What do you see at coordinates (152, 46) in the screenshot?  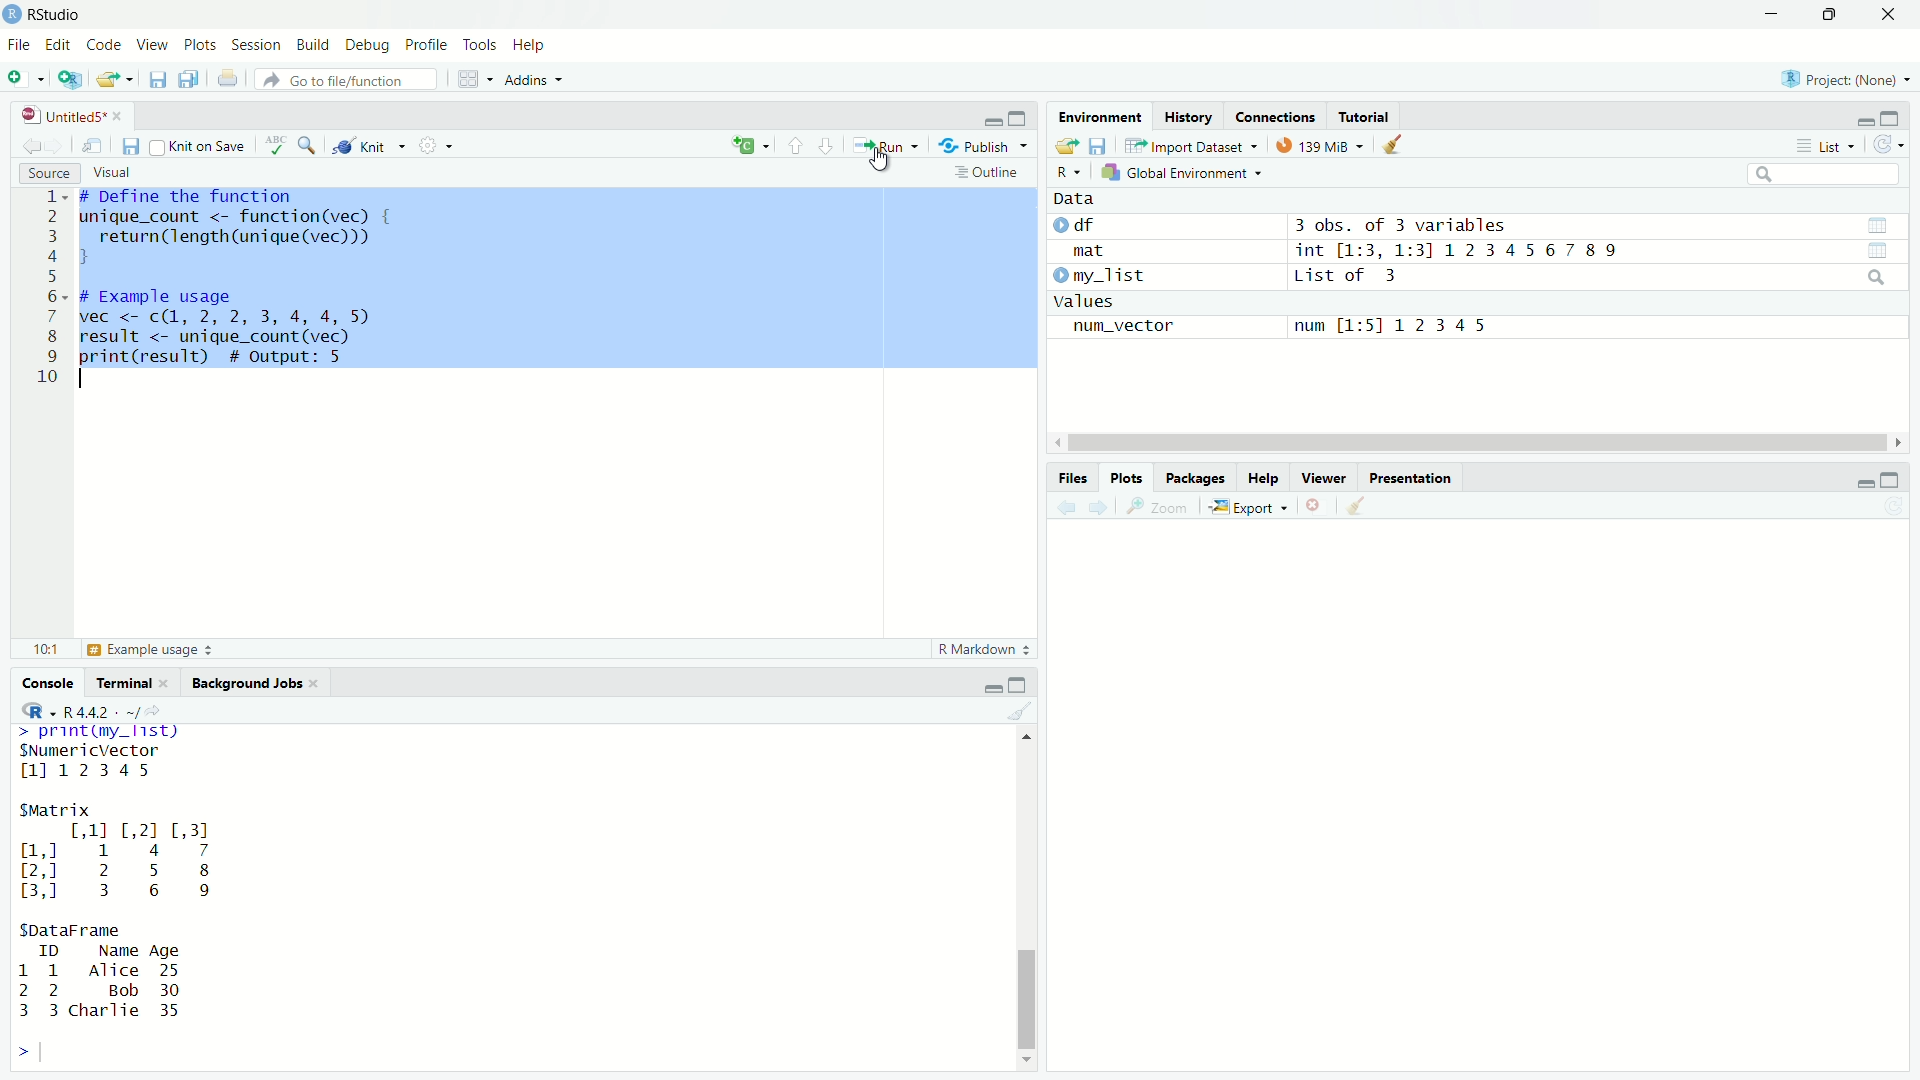 I see `View` at bounding box center [152, 46].